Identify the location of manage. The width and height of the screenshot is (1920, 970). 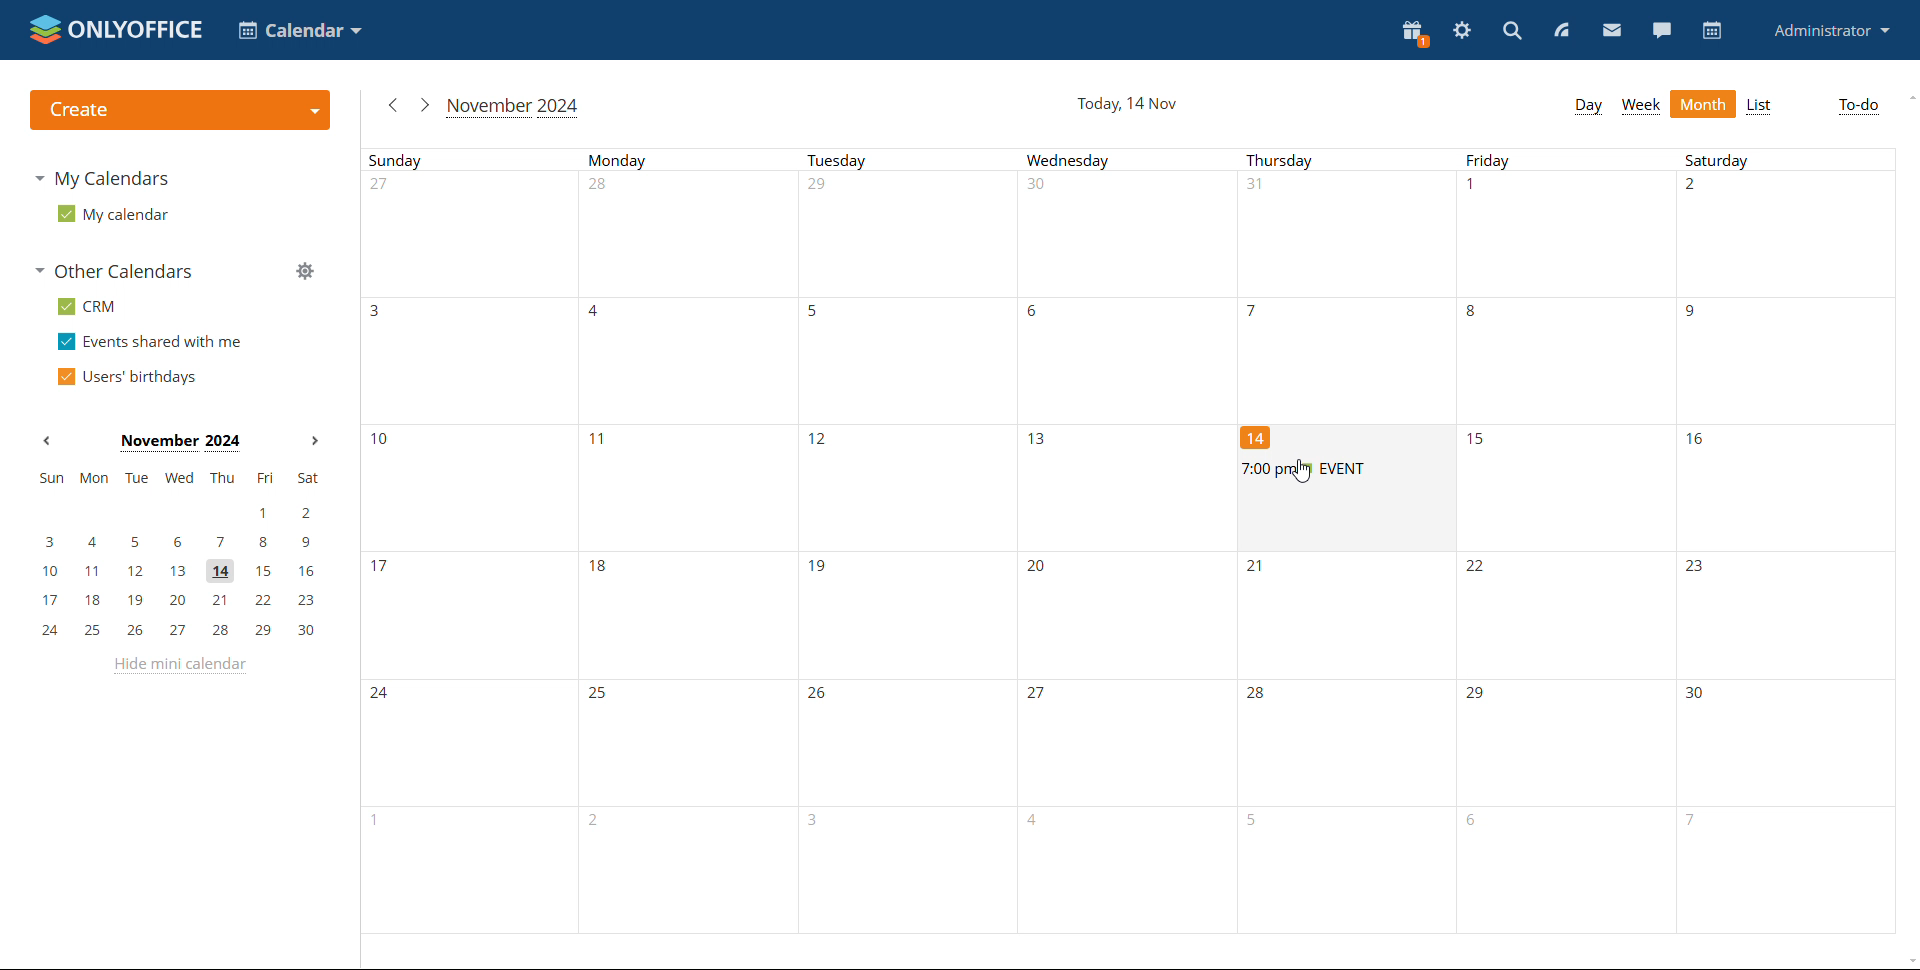
(304, 270).